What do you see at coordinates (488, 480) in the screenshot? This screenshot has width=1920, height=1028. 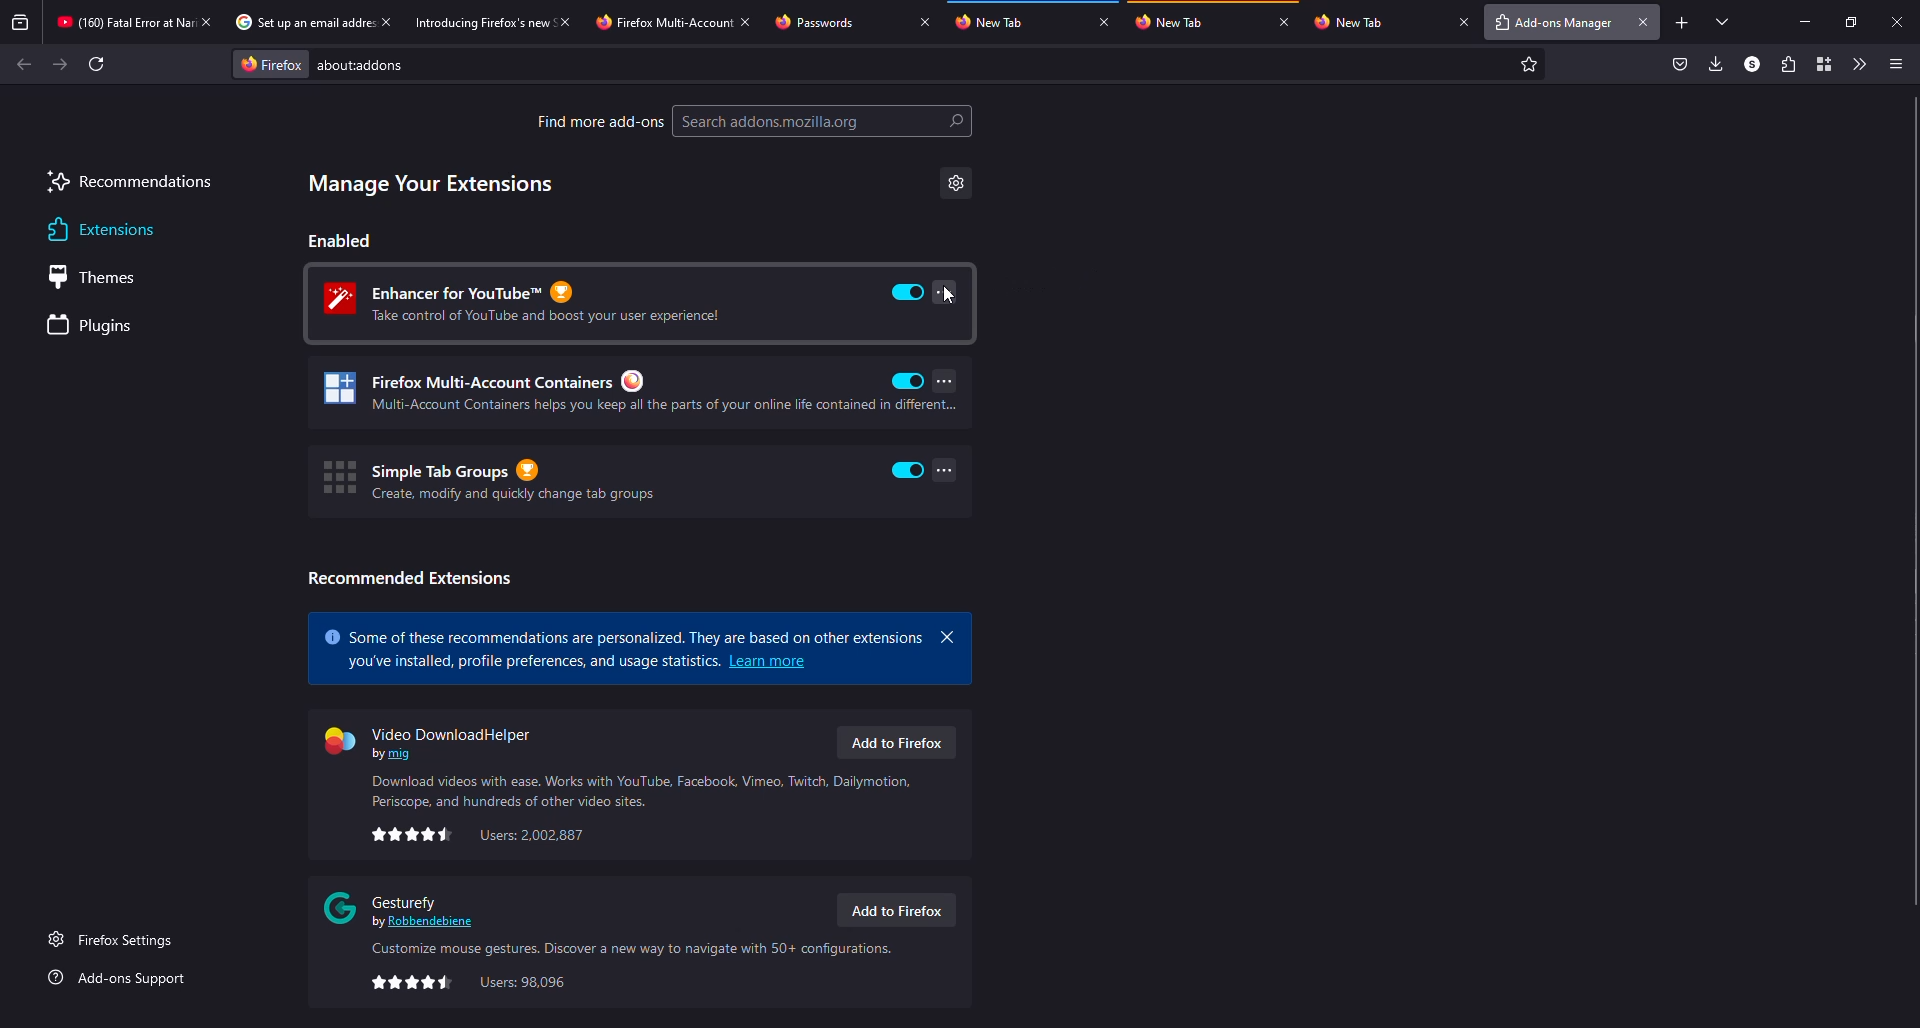 I see `simple tab groups` at bounding box center [488, 480].